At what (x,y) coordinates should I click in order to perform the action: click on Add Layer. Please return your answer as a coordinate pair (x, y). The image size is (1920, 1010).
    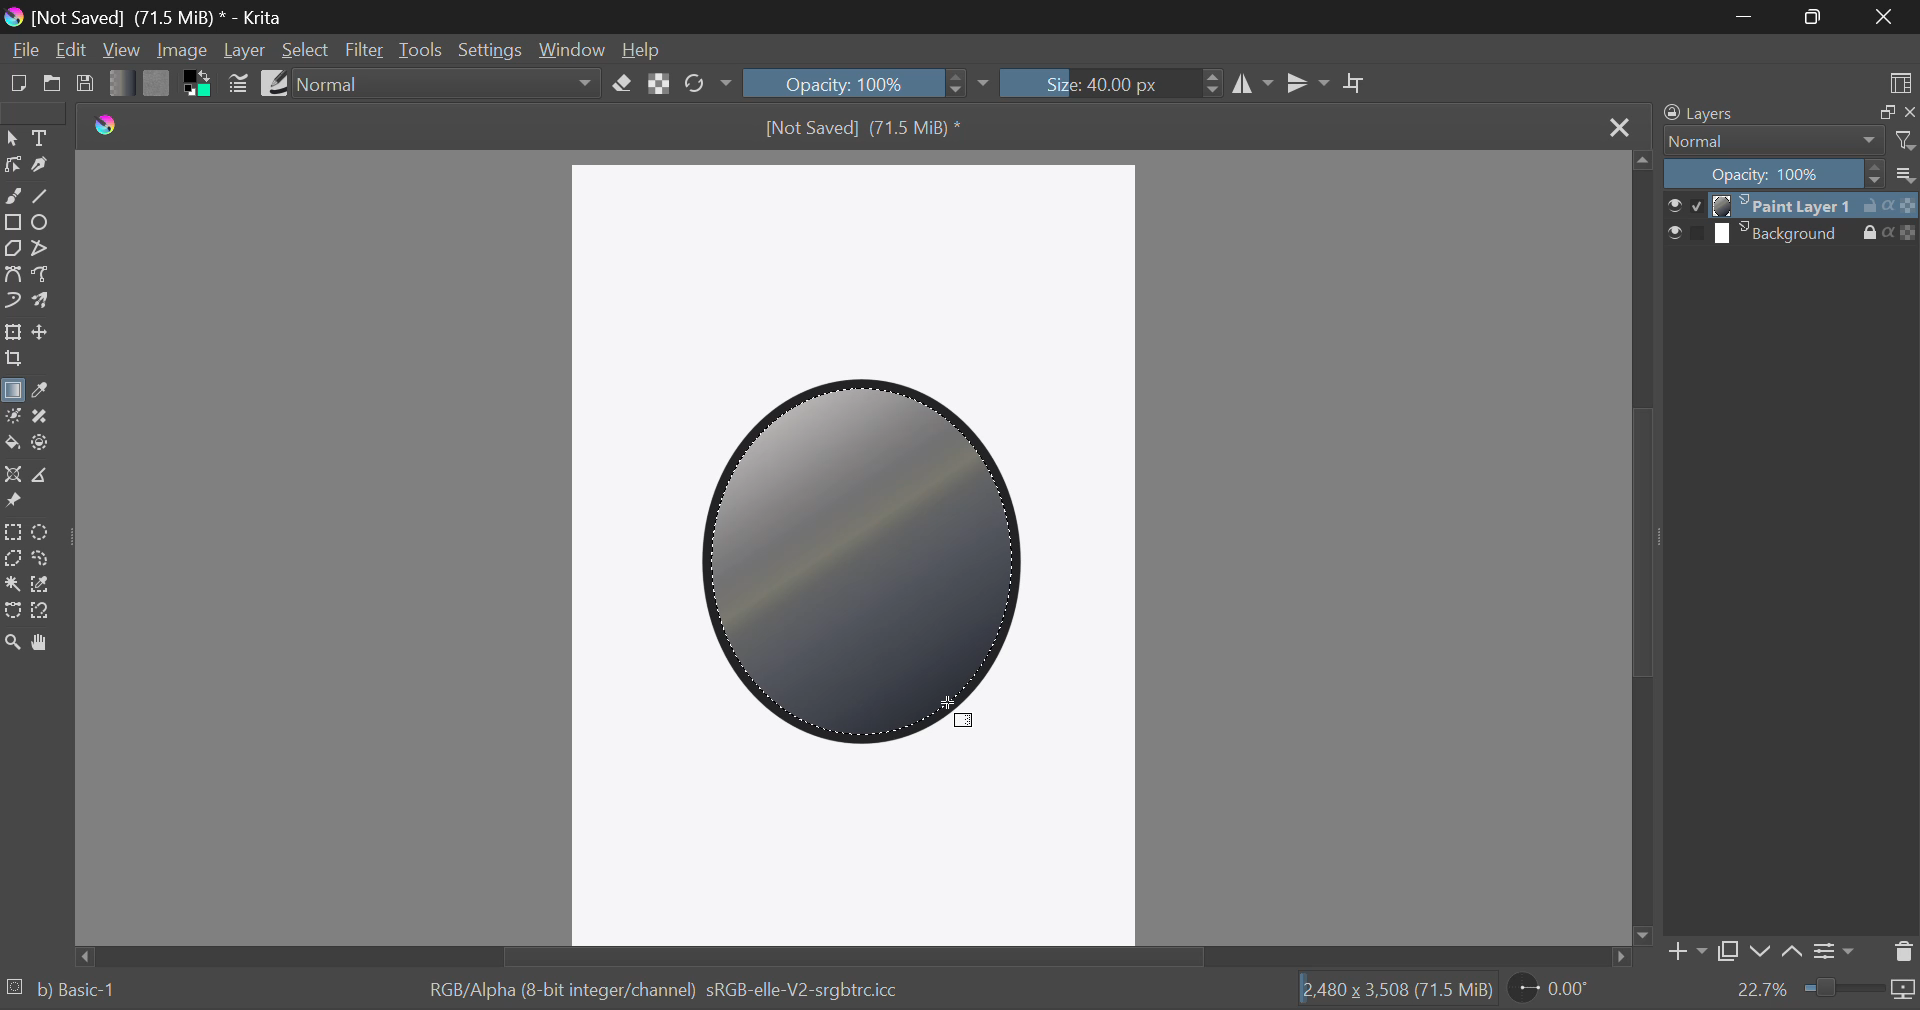
    Looking at the image, I should click on (1686, 953).